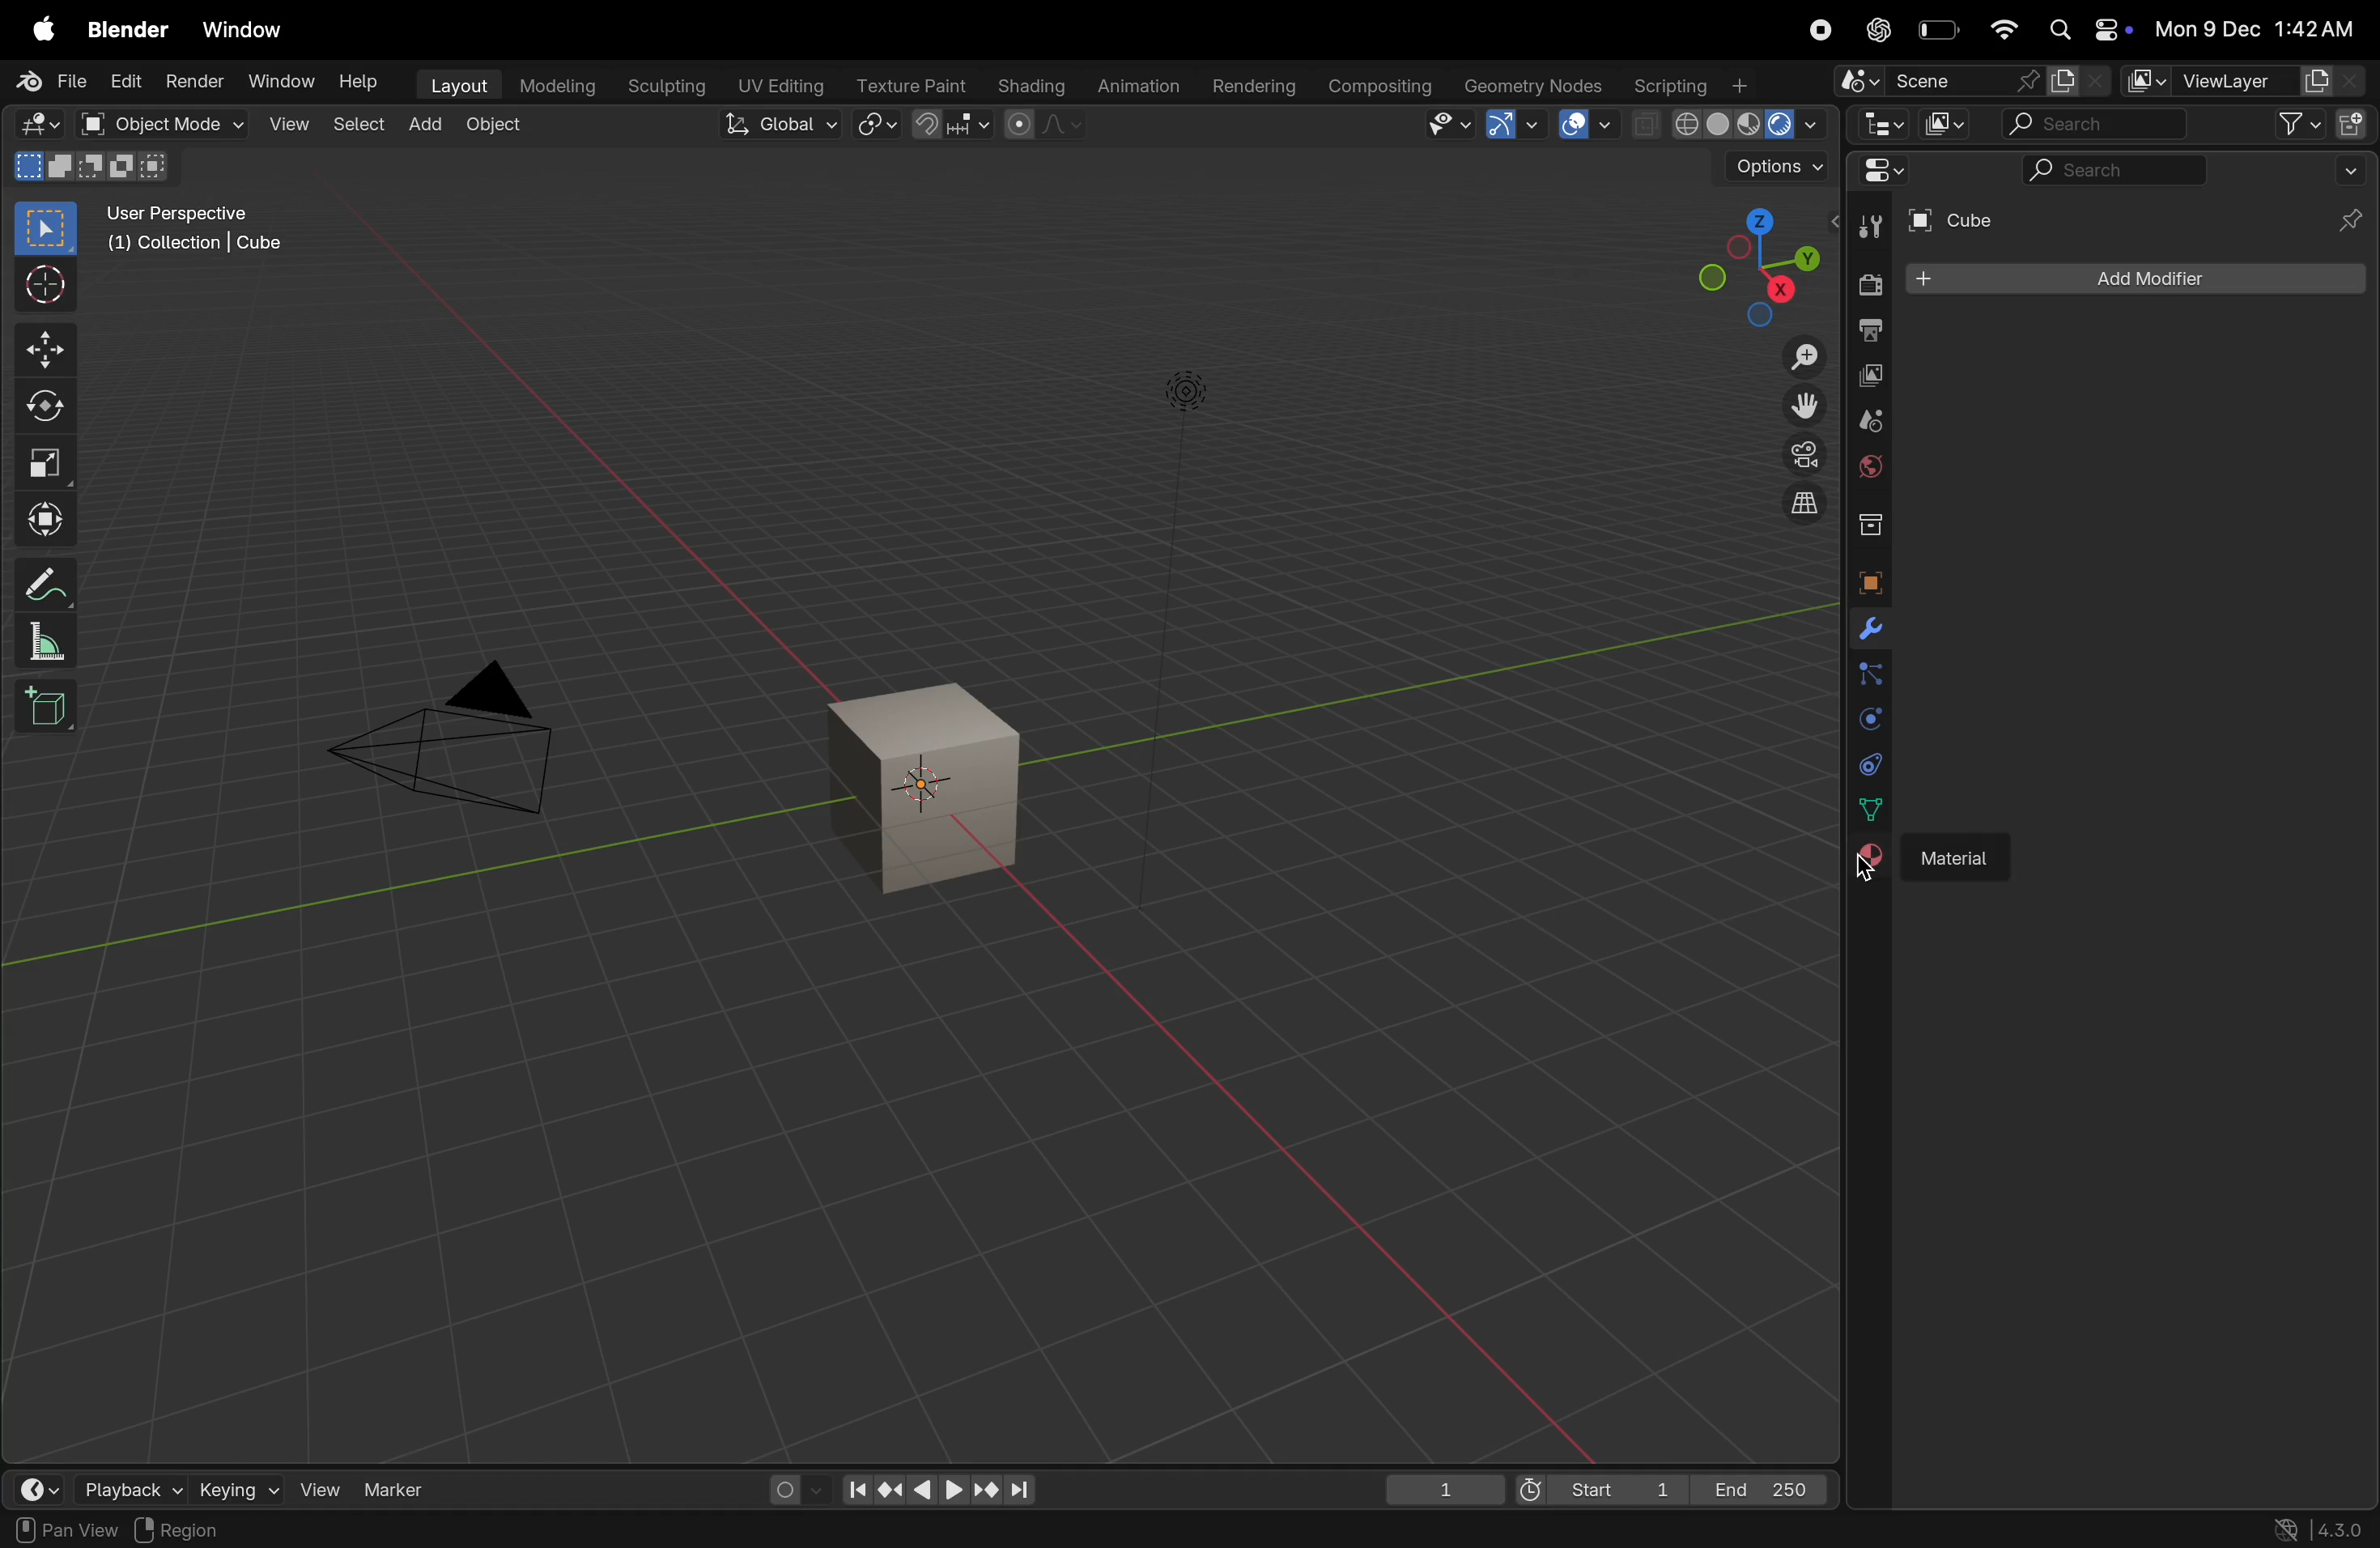 Image resolution: width=2380 pixels, height=1548 pixels. What do you see at coordinates (2096, 123) in the screenshot?
I see `search` at bounding box center [2096, 123].